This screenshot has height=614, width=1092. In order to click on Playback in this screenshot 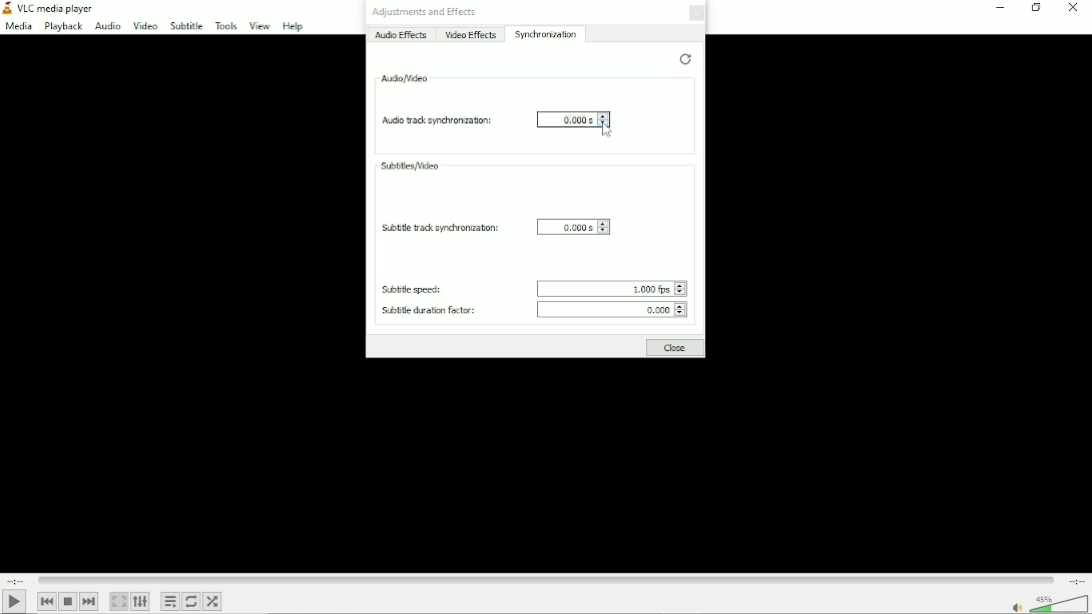, I will do `click(63, 27)`.